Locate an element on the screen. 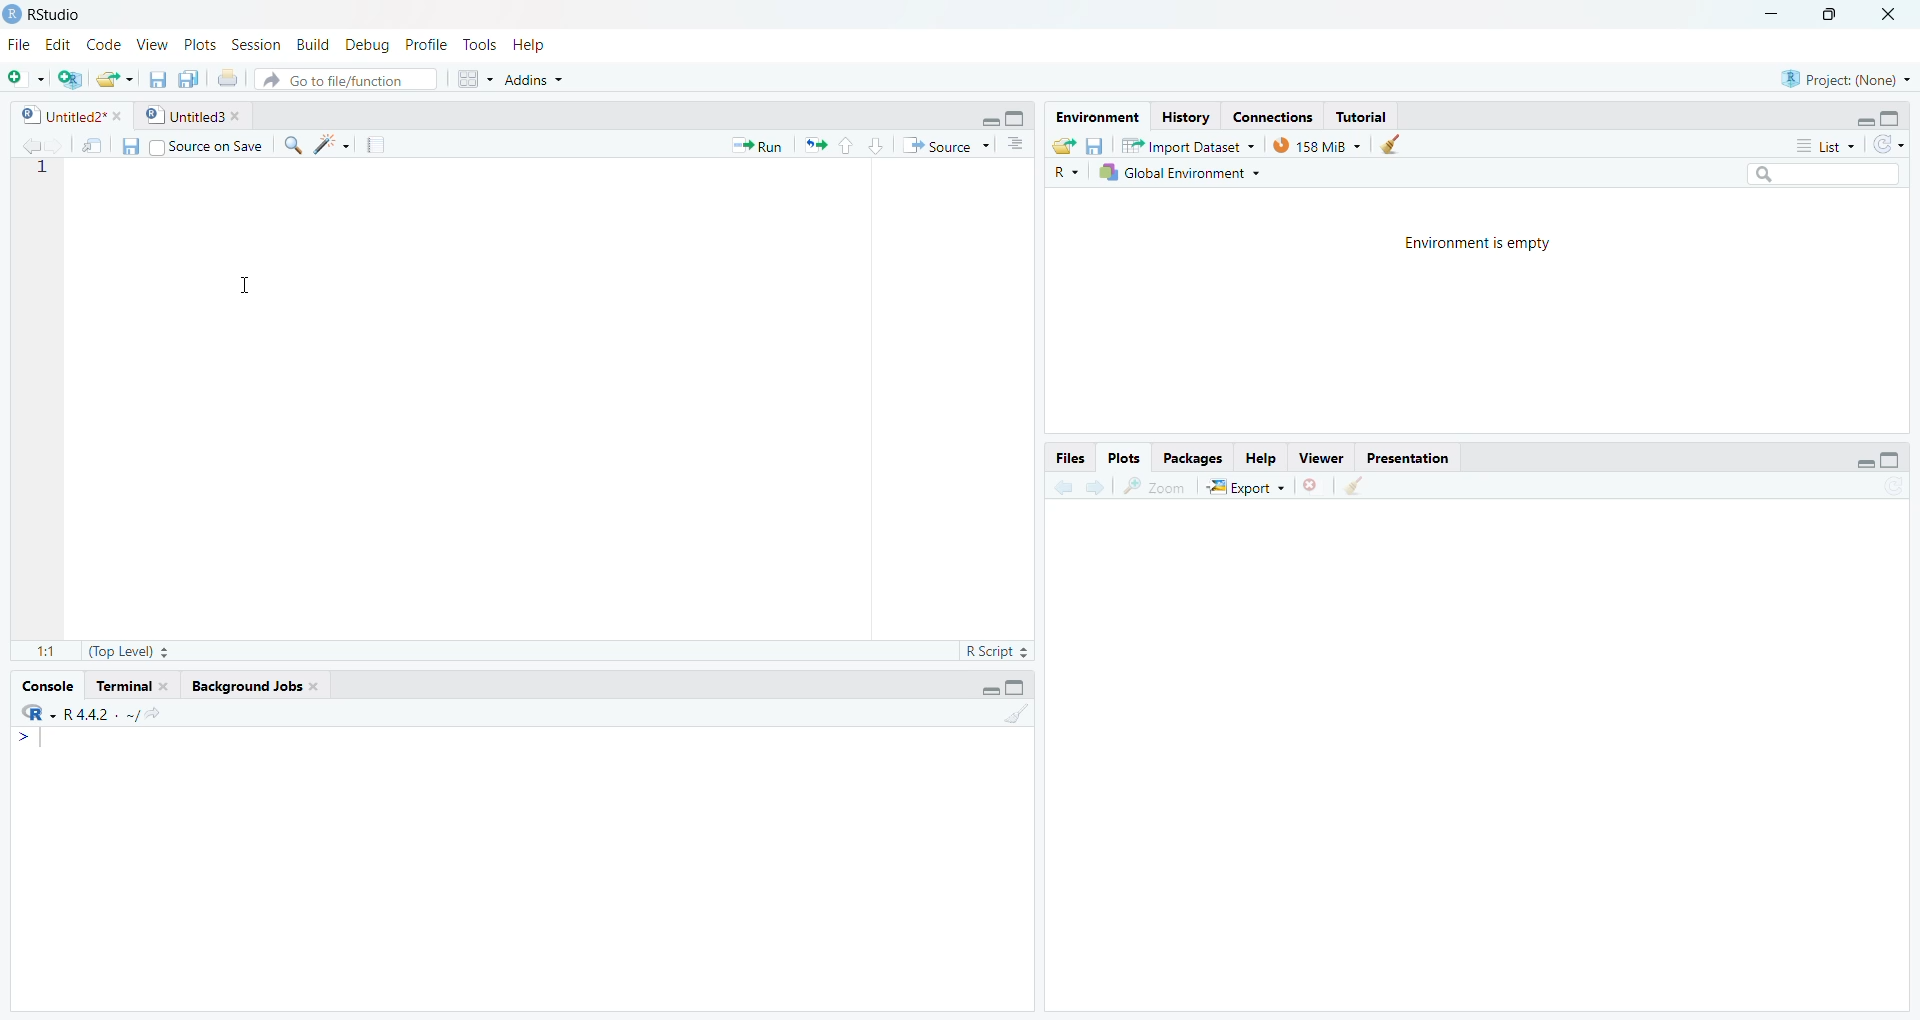 The image size is (1920, 1020). create project is located at coordinates (63, 76).